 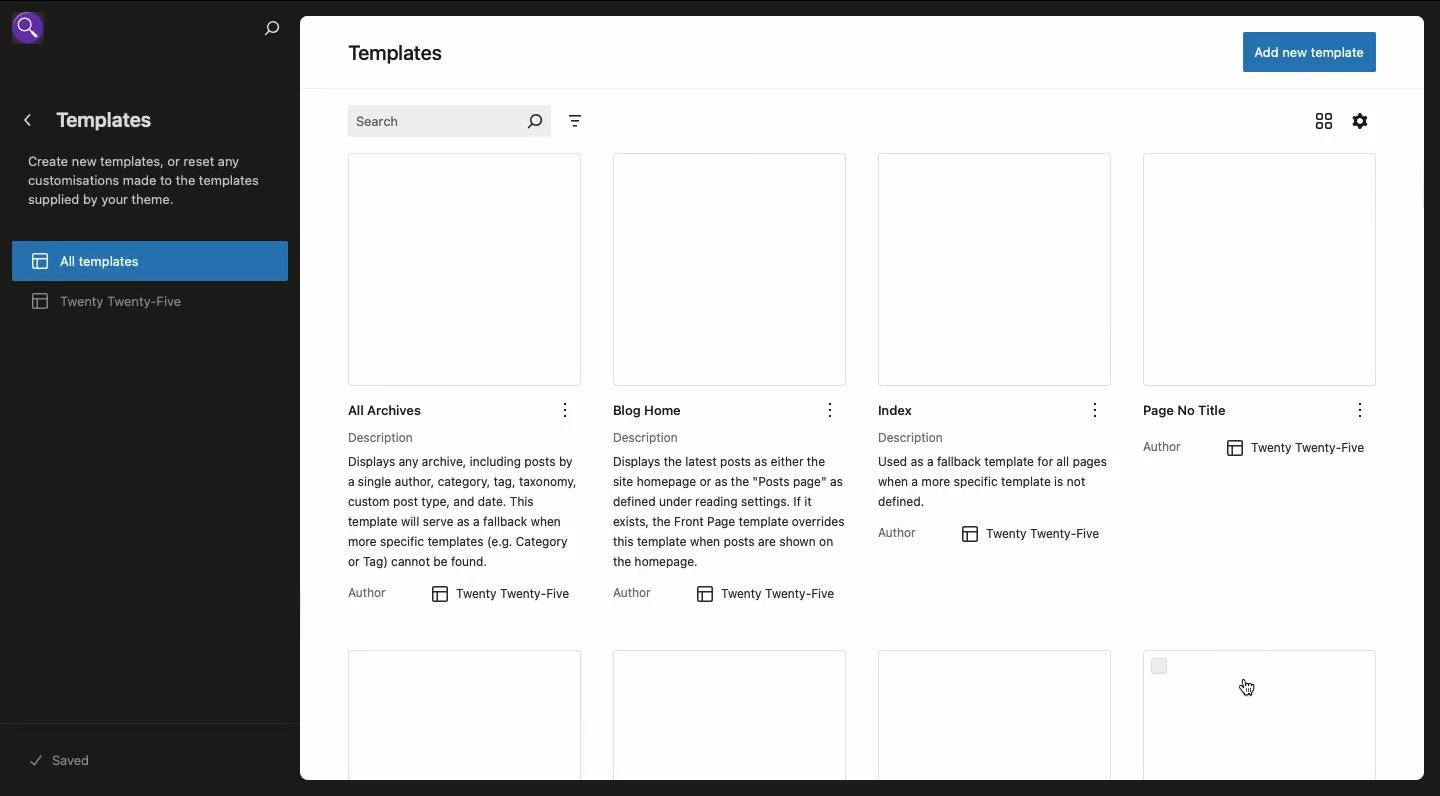 I want to click on Saved, so click(x=64, y=759).